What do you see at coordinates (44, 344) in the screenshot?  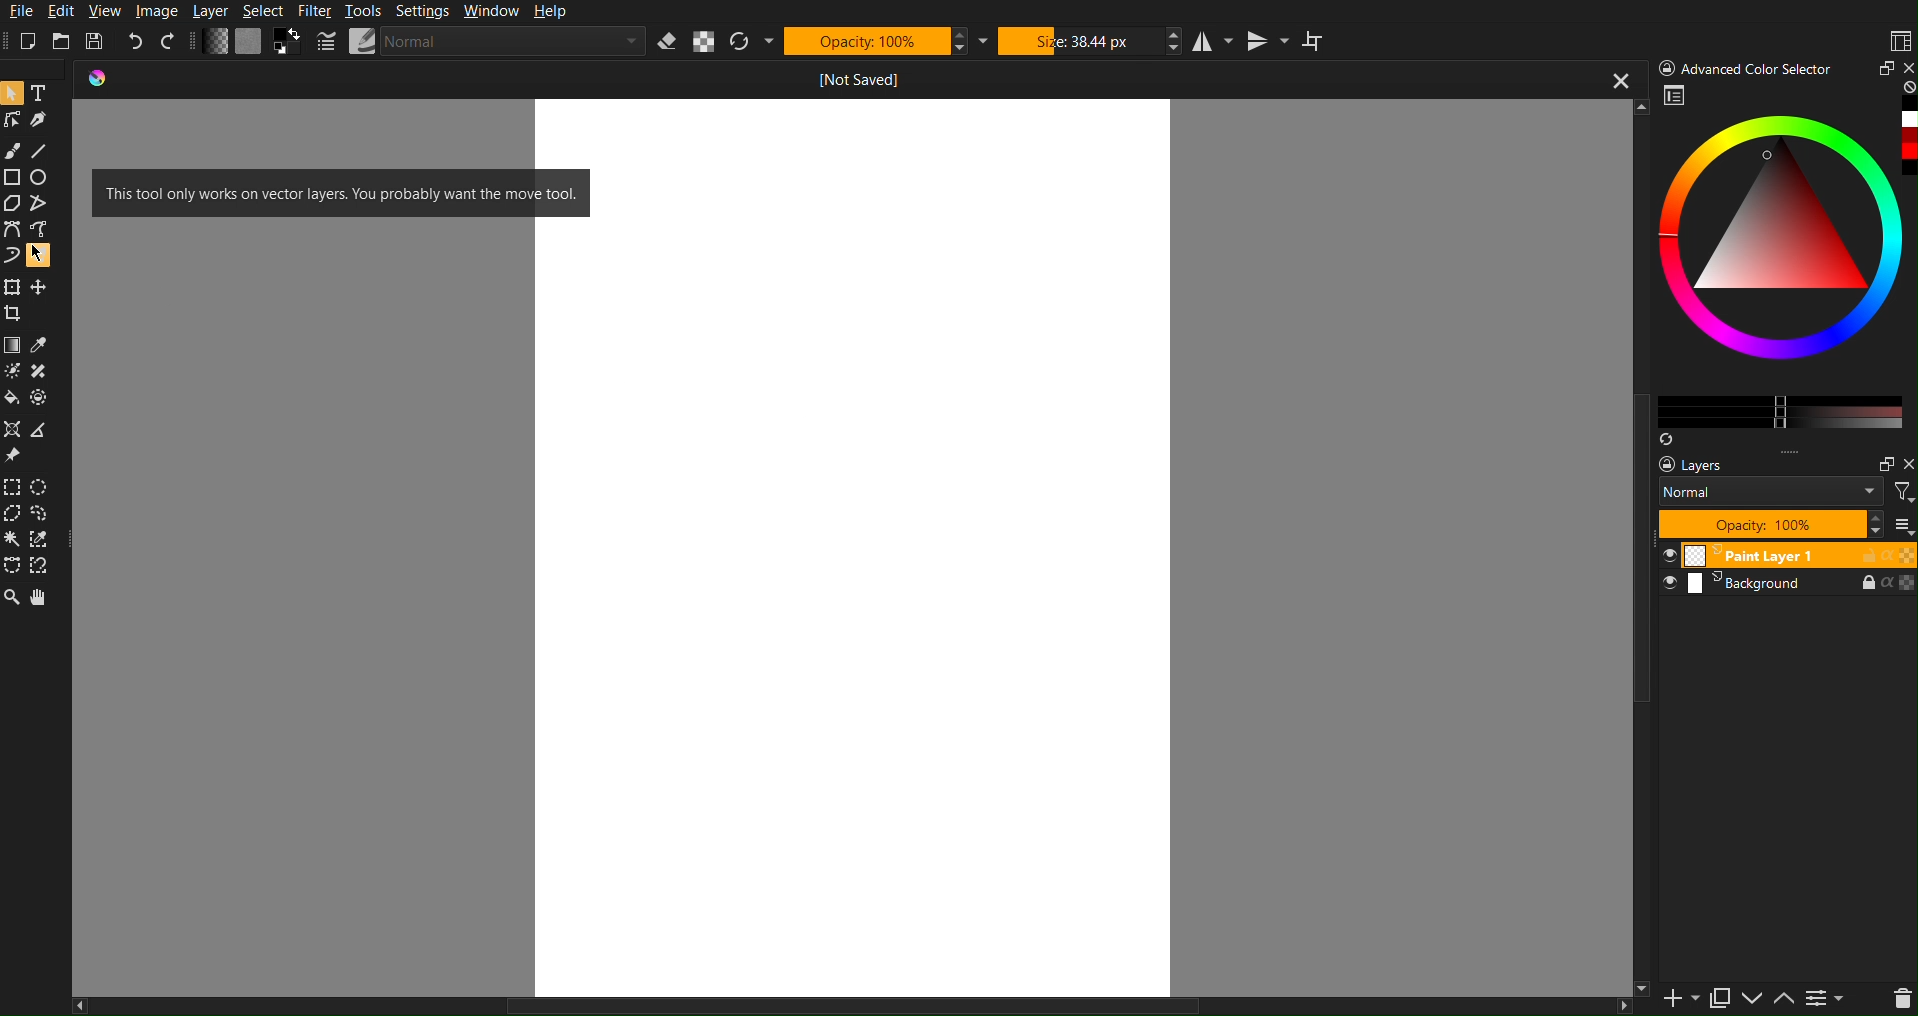 I see `Color Picker` at bounding box center [44, 344].